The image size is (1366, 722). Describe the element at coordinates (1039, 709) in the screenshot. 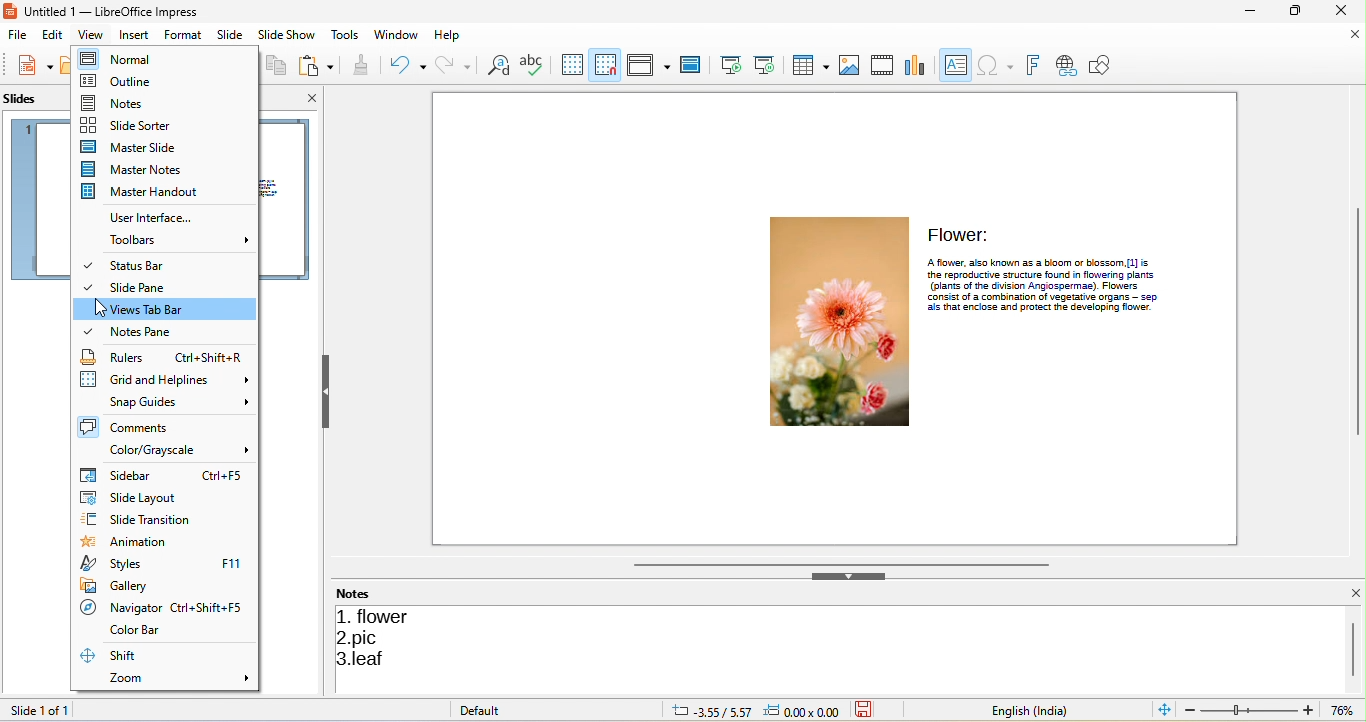

I see `text language` at that location.